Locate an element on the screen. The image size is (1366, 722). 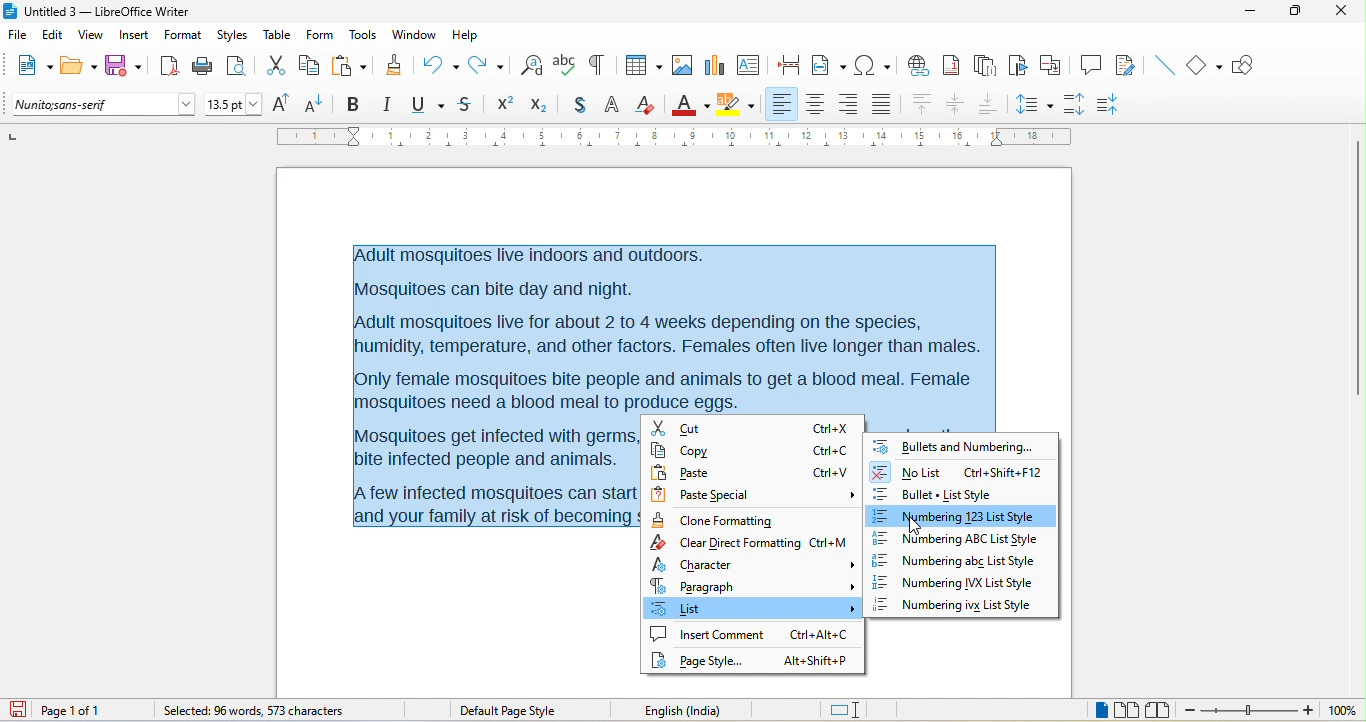
align center is located at coordinates (956, 106).